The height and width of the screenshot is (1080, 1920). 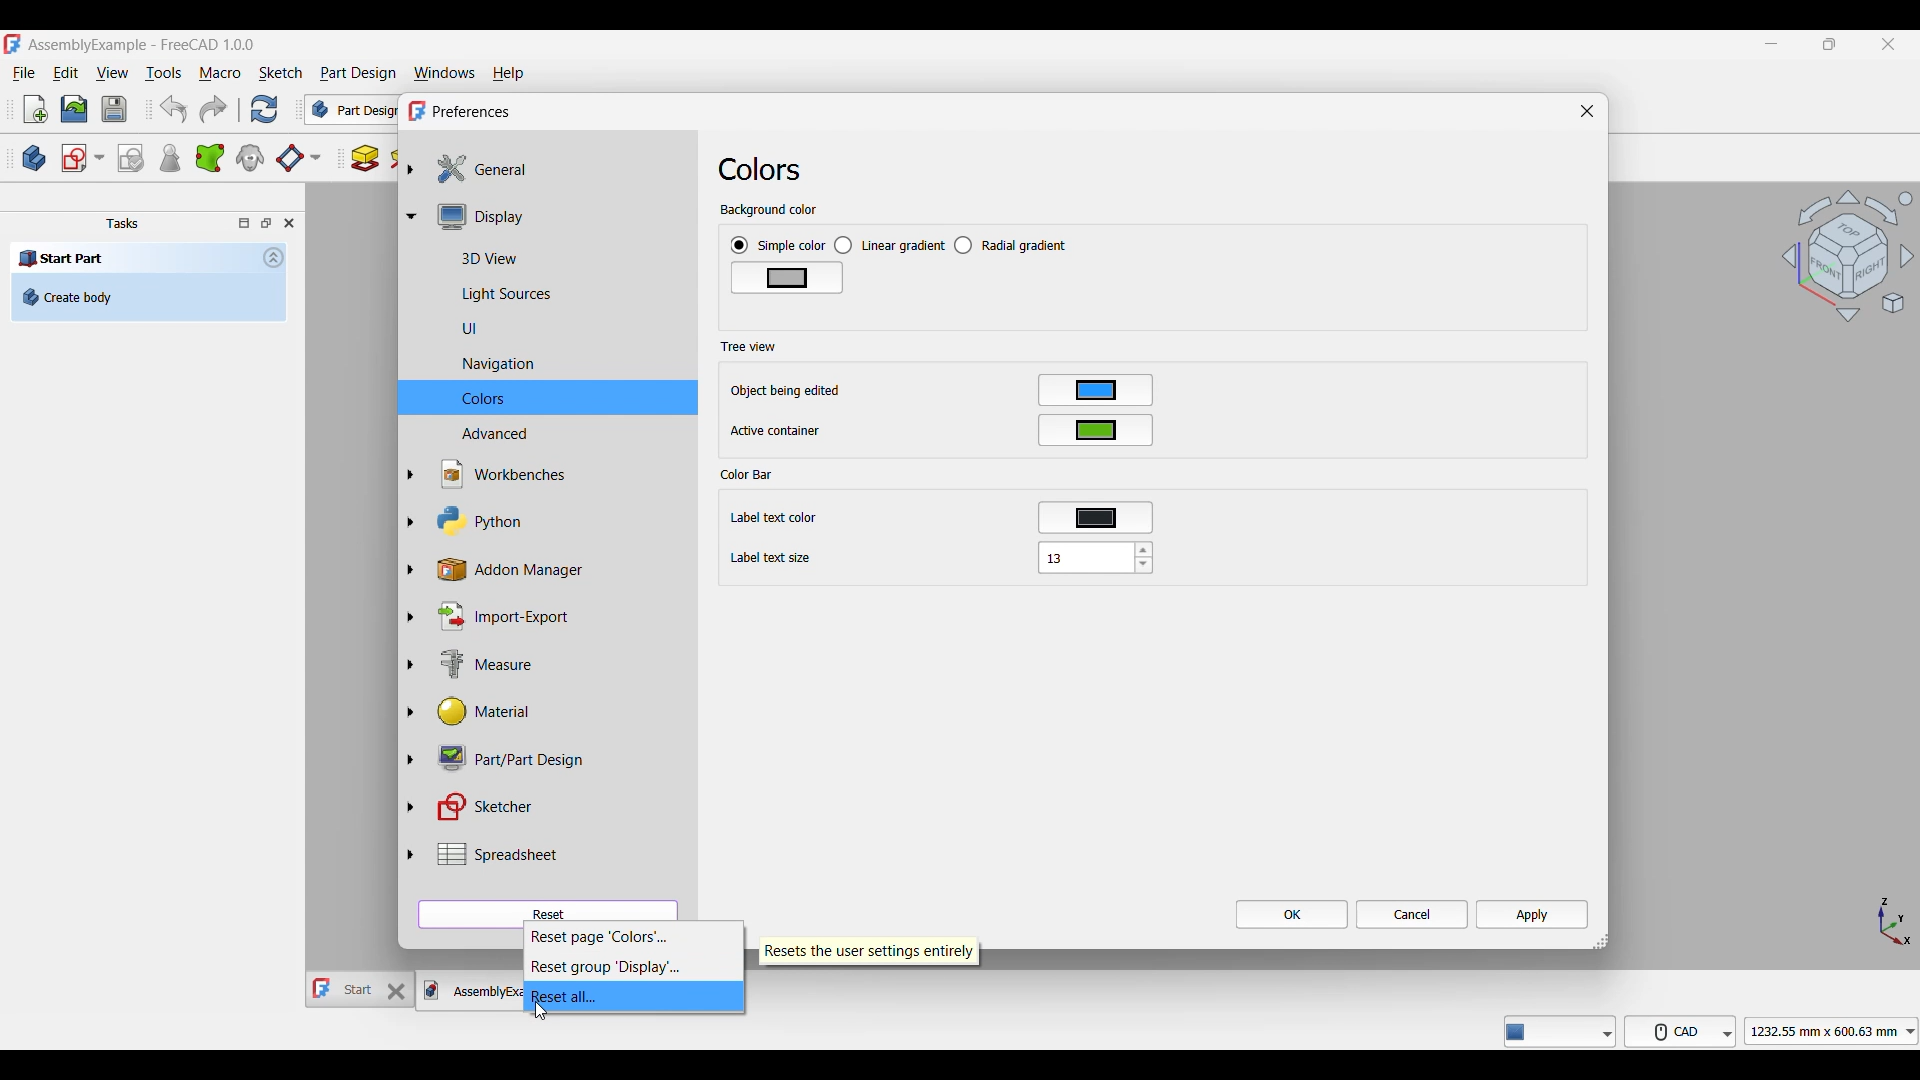 I want to click on Cursor, so click(x=541, y=1011).